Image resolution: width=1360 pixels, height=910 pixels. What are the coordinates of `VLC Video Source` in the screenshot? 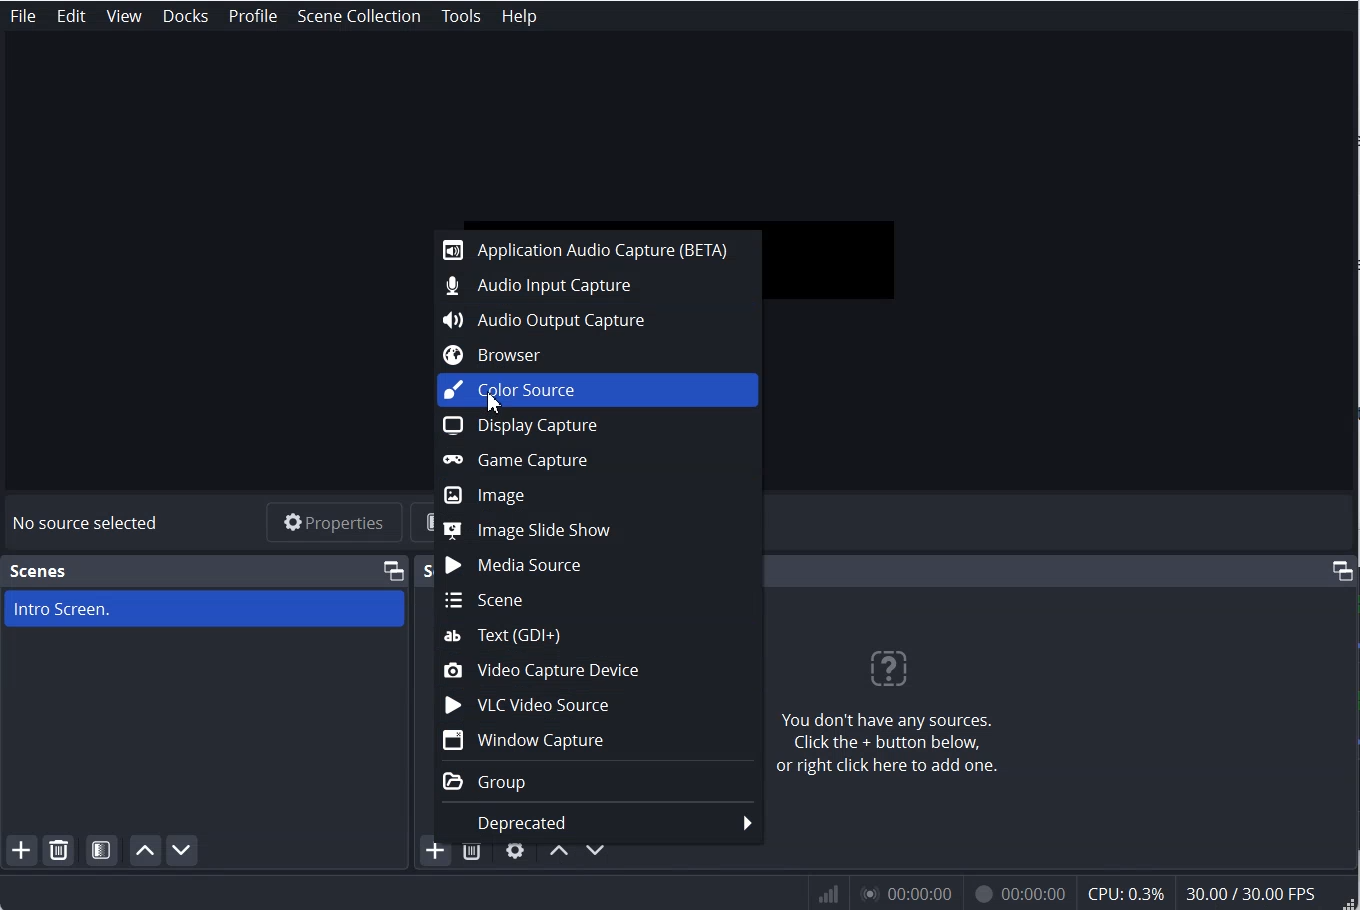 It's located at (598, 705).